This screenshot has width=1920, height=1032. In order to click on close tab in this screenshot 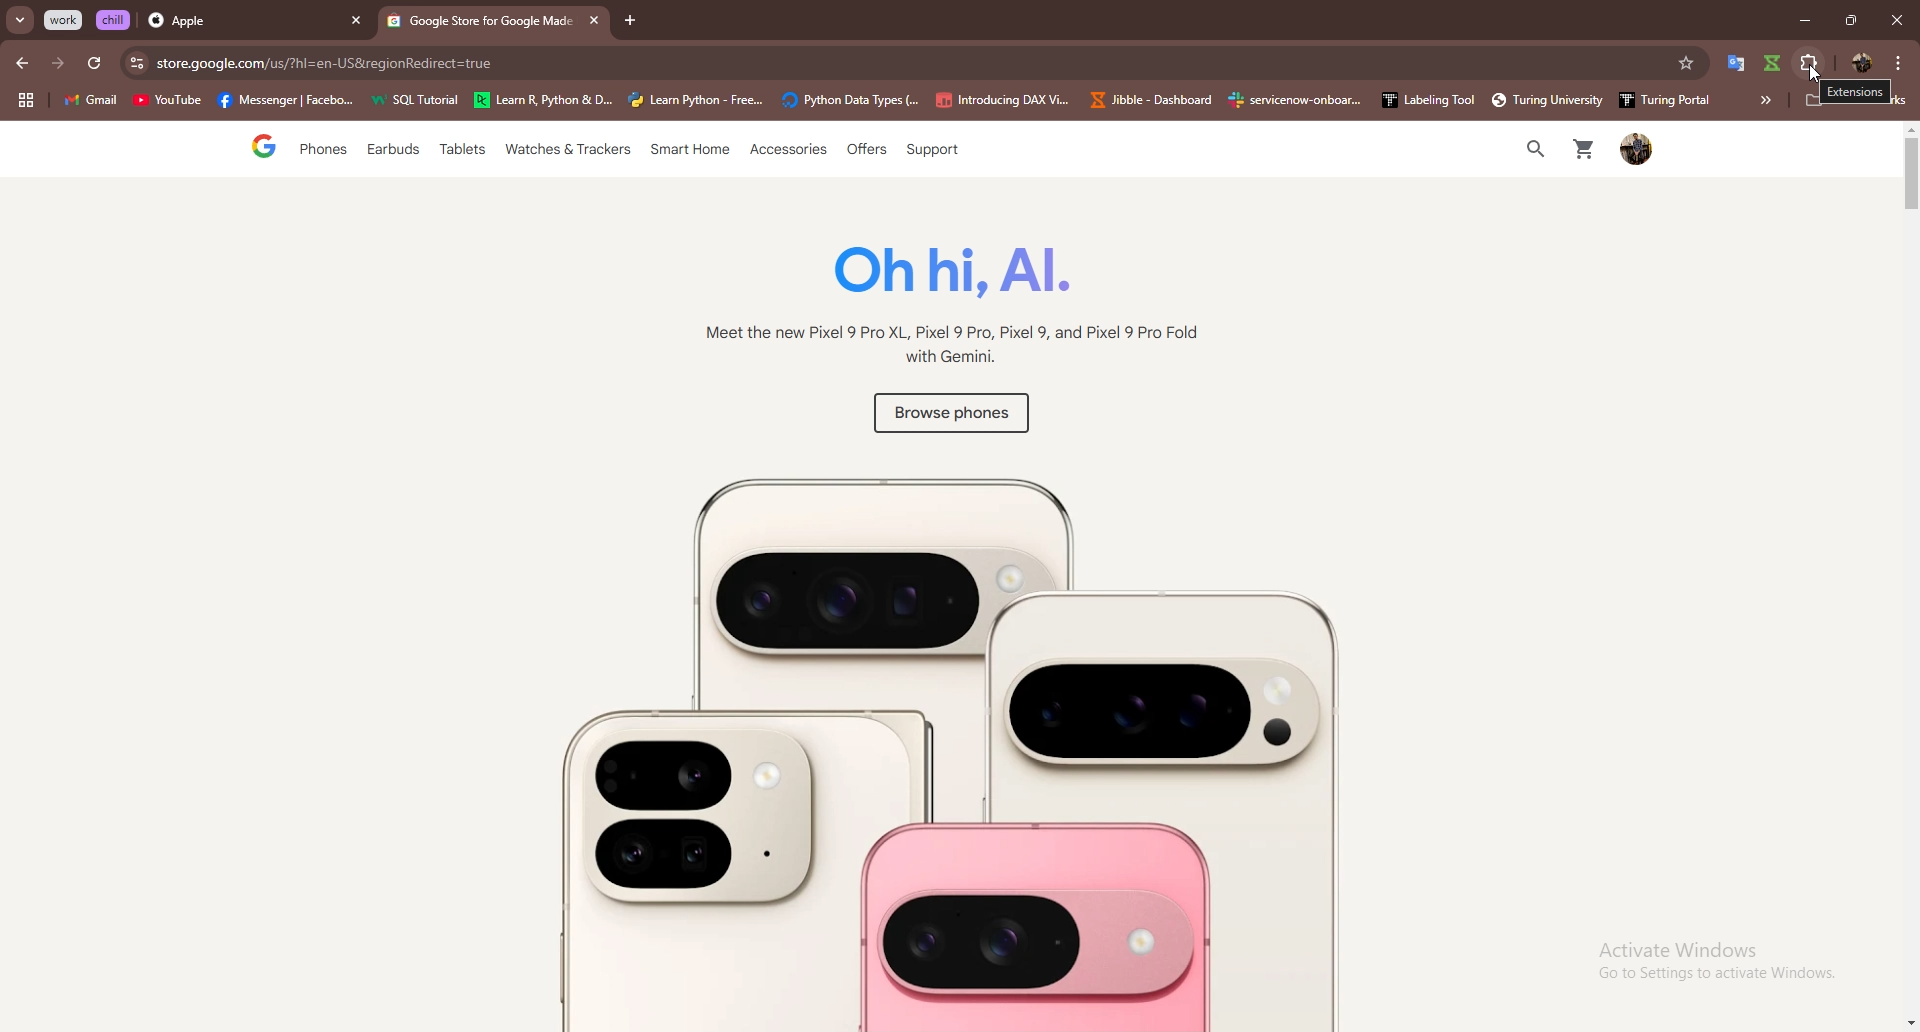, I will do `click(591, 20)`.